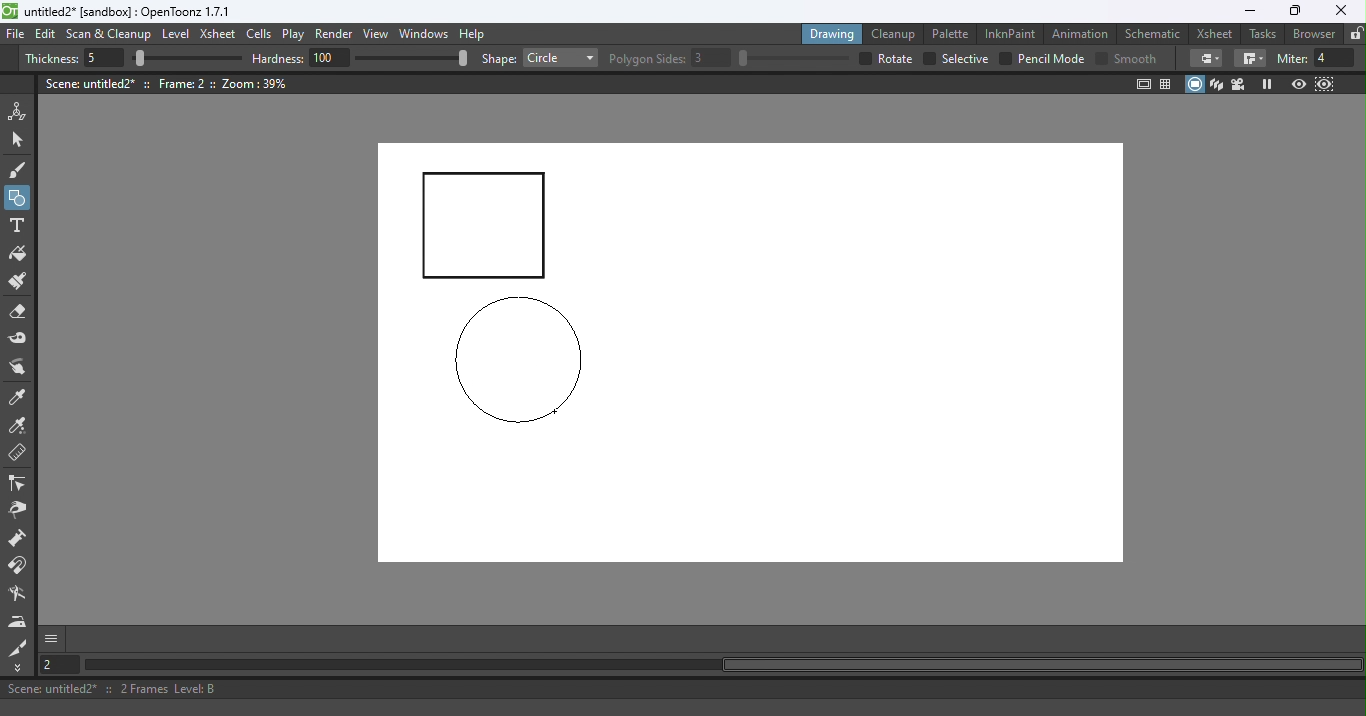  I want to click on circle, so click(518, 361).